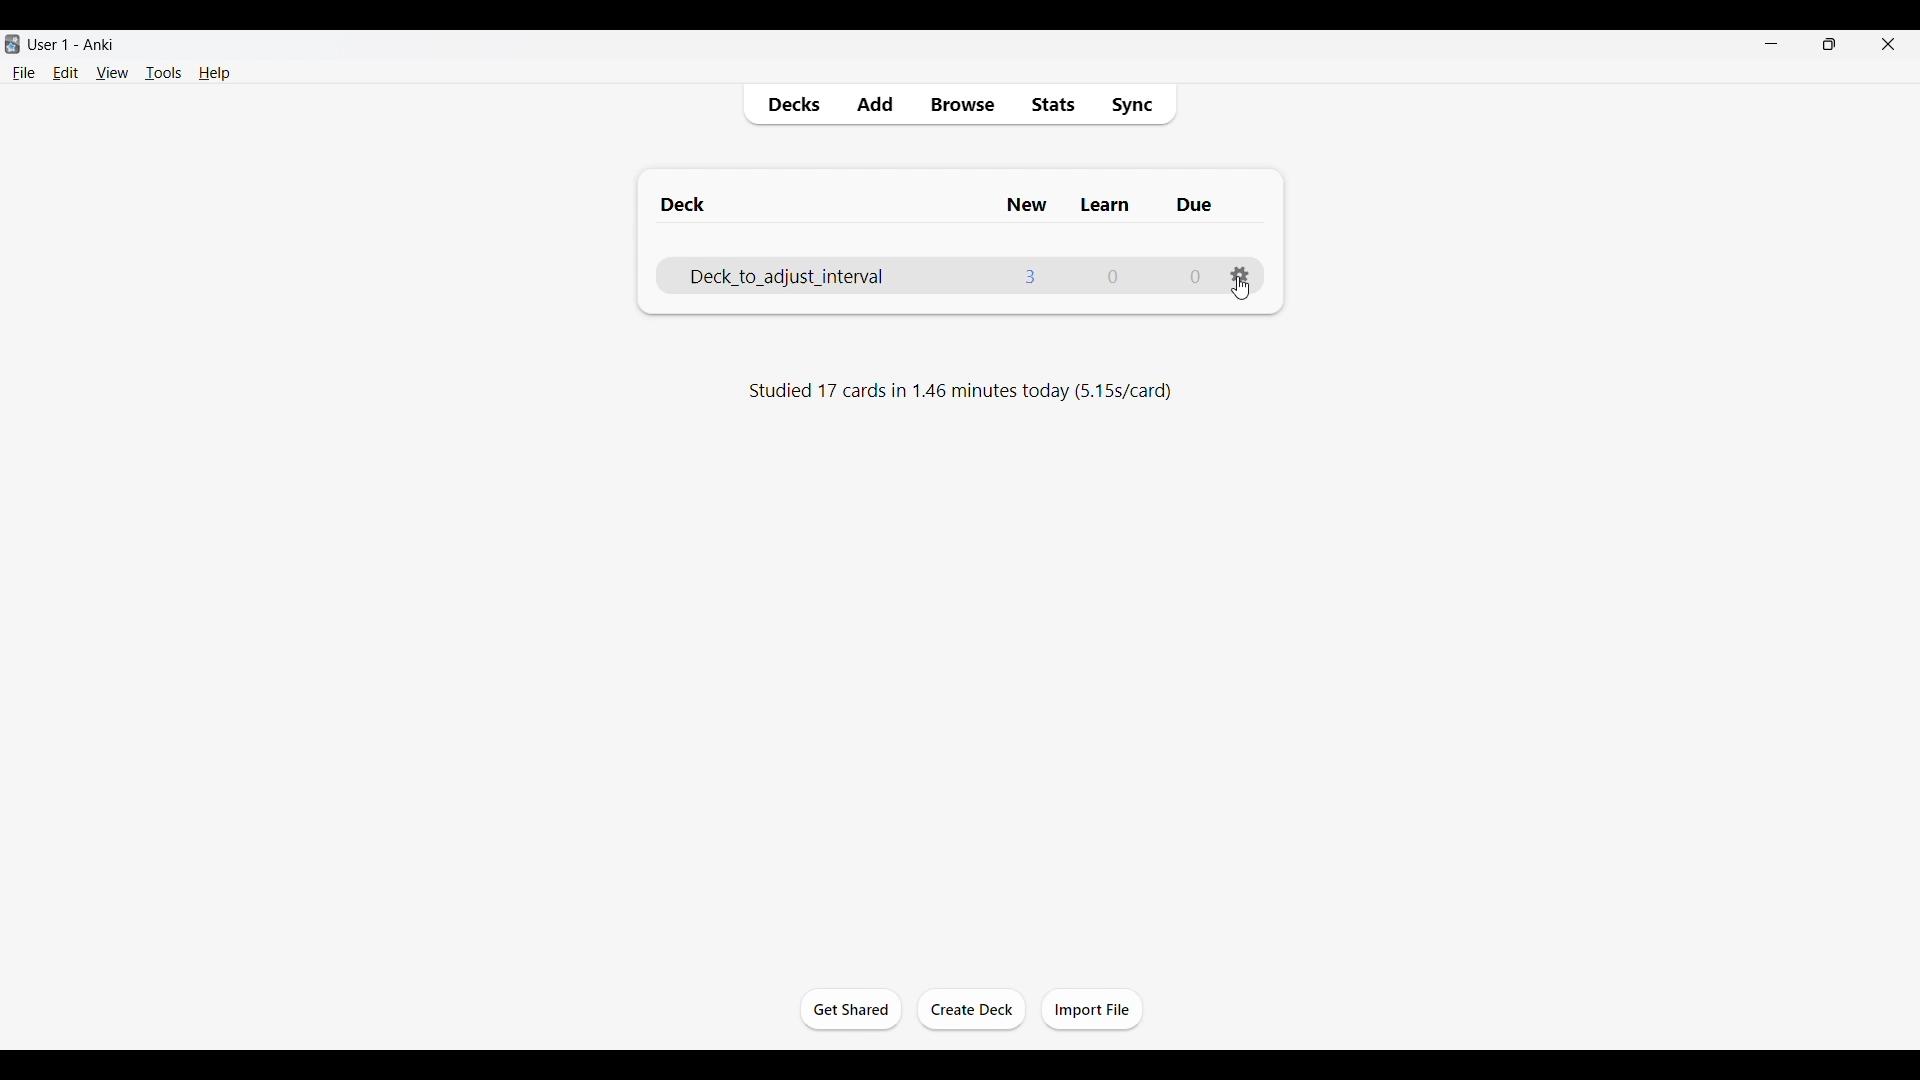 This screenshot has width=1920, height=1080. I want to click on Studied 17 cards in 1.46 minutes today (5.15s/card), so click(965, 390).